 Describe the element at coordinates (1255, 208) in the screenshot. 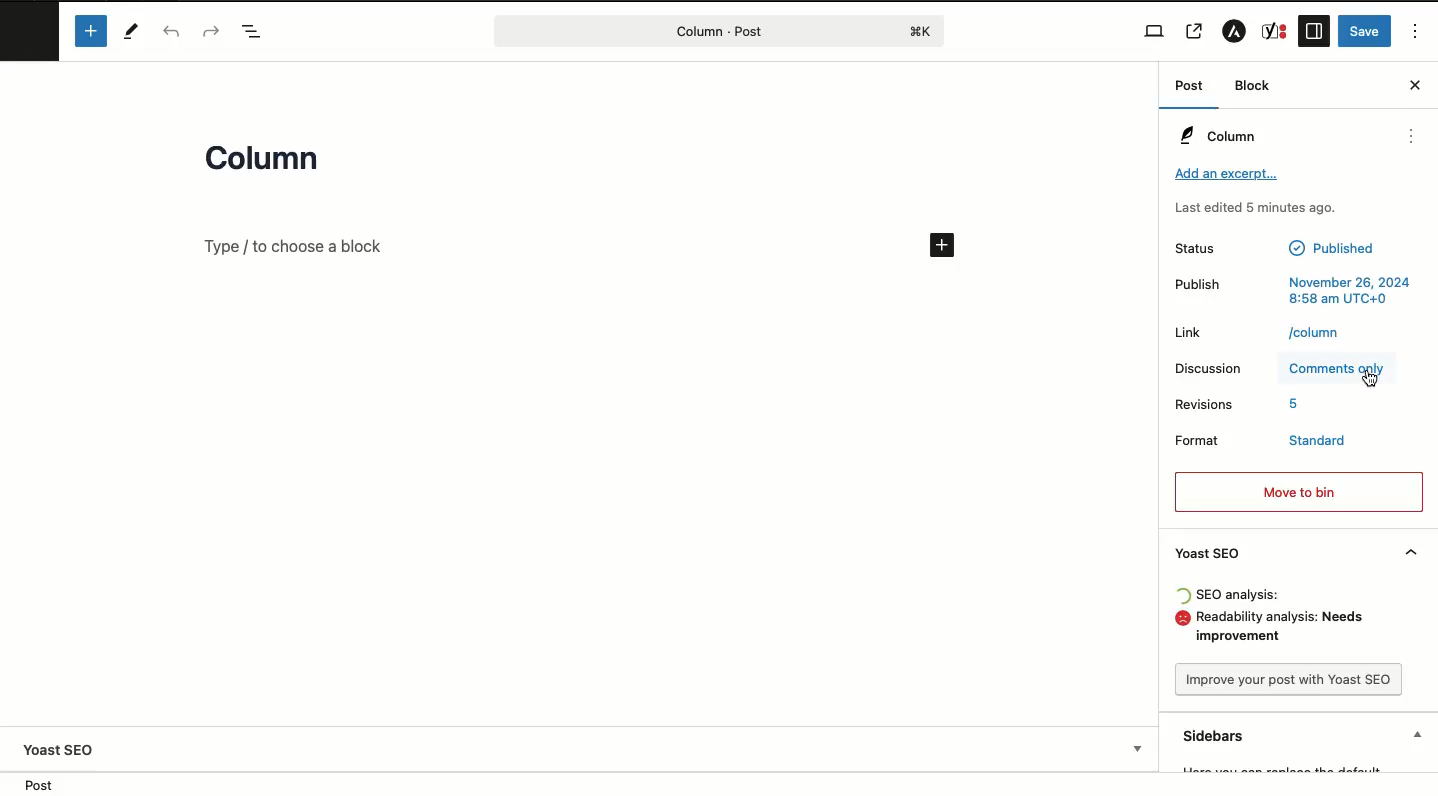

I see `Last edited` at that location.